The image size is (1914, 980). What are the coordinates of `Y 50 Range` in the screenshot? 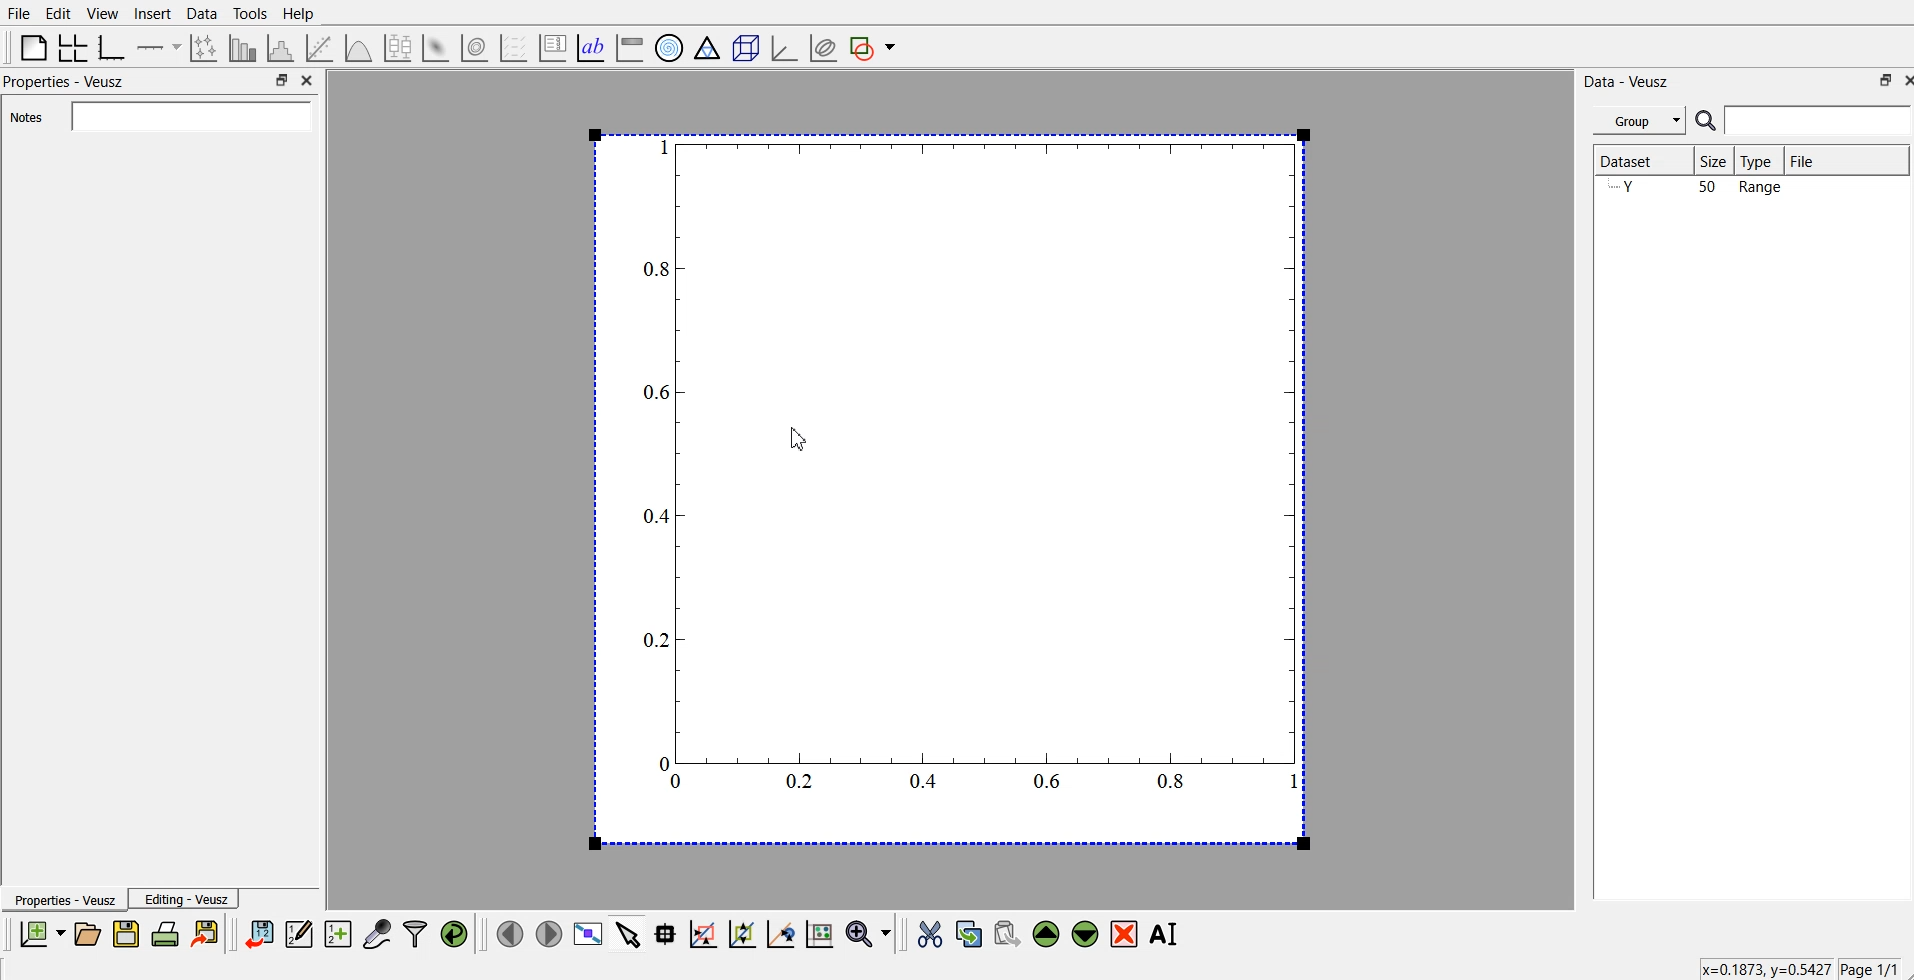 It's located at (1696, 188).